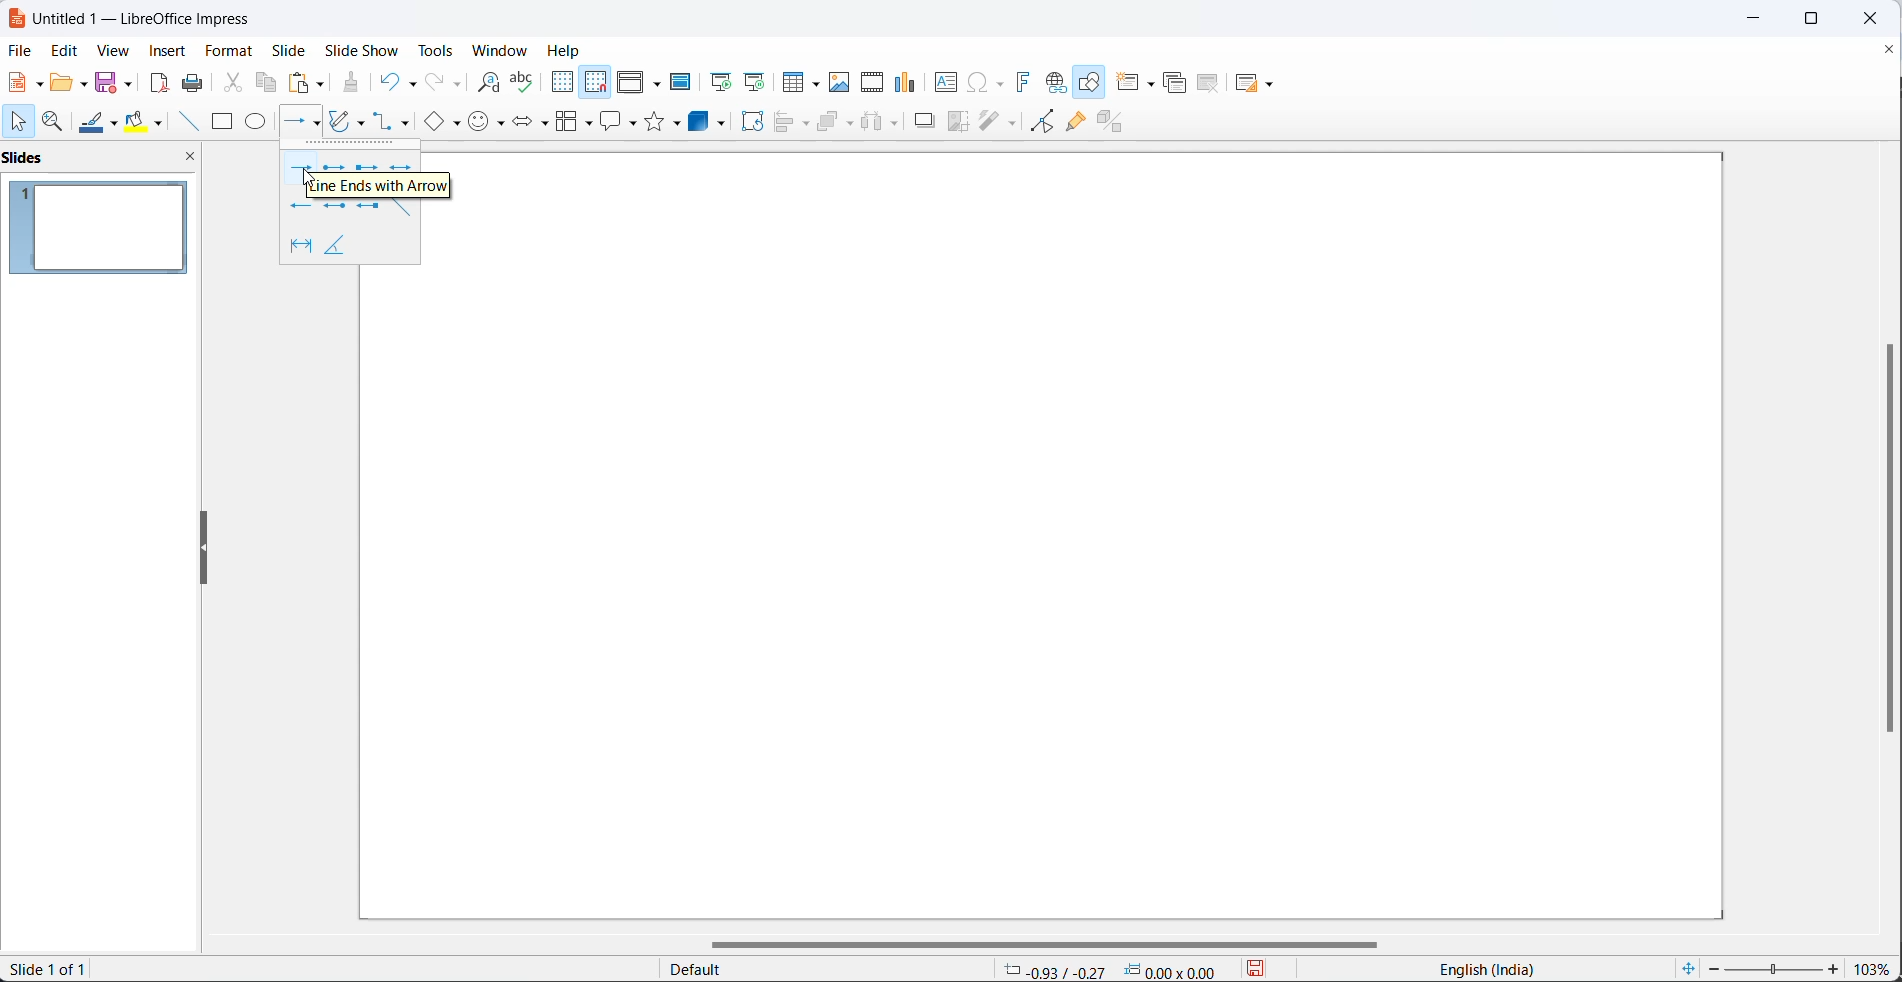 This screenshot has height=982, width=1902. Describe the element at coordinates (320, 124) in the screenshot. I see `line and arrows options` at that location.